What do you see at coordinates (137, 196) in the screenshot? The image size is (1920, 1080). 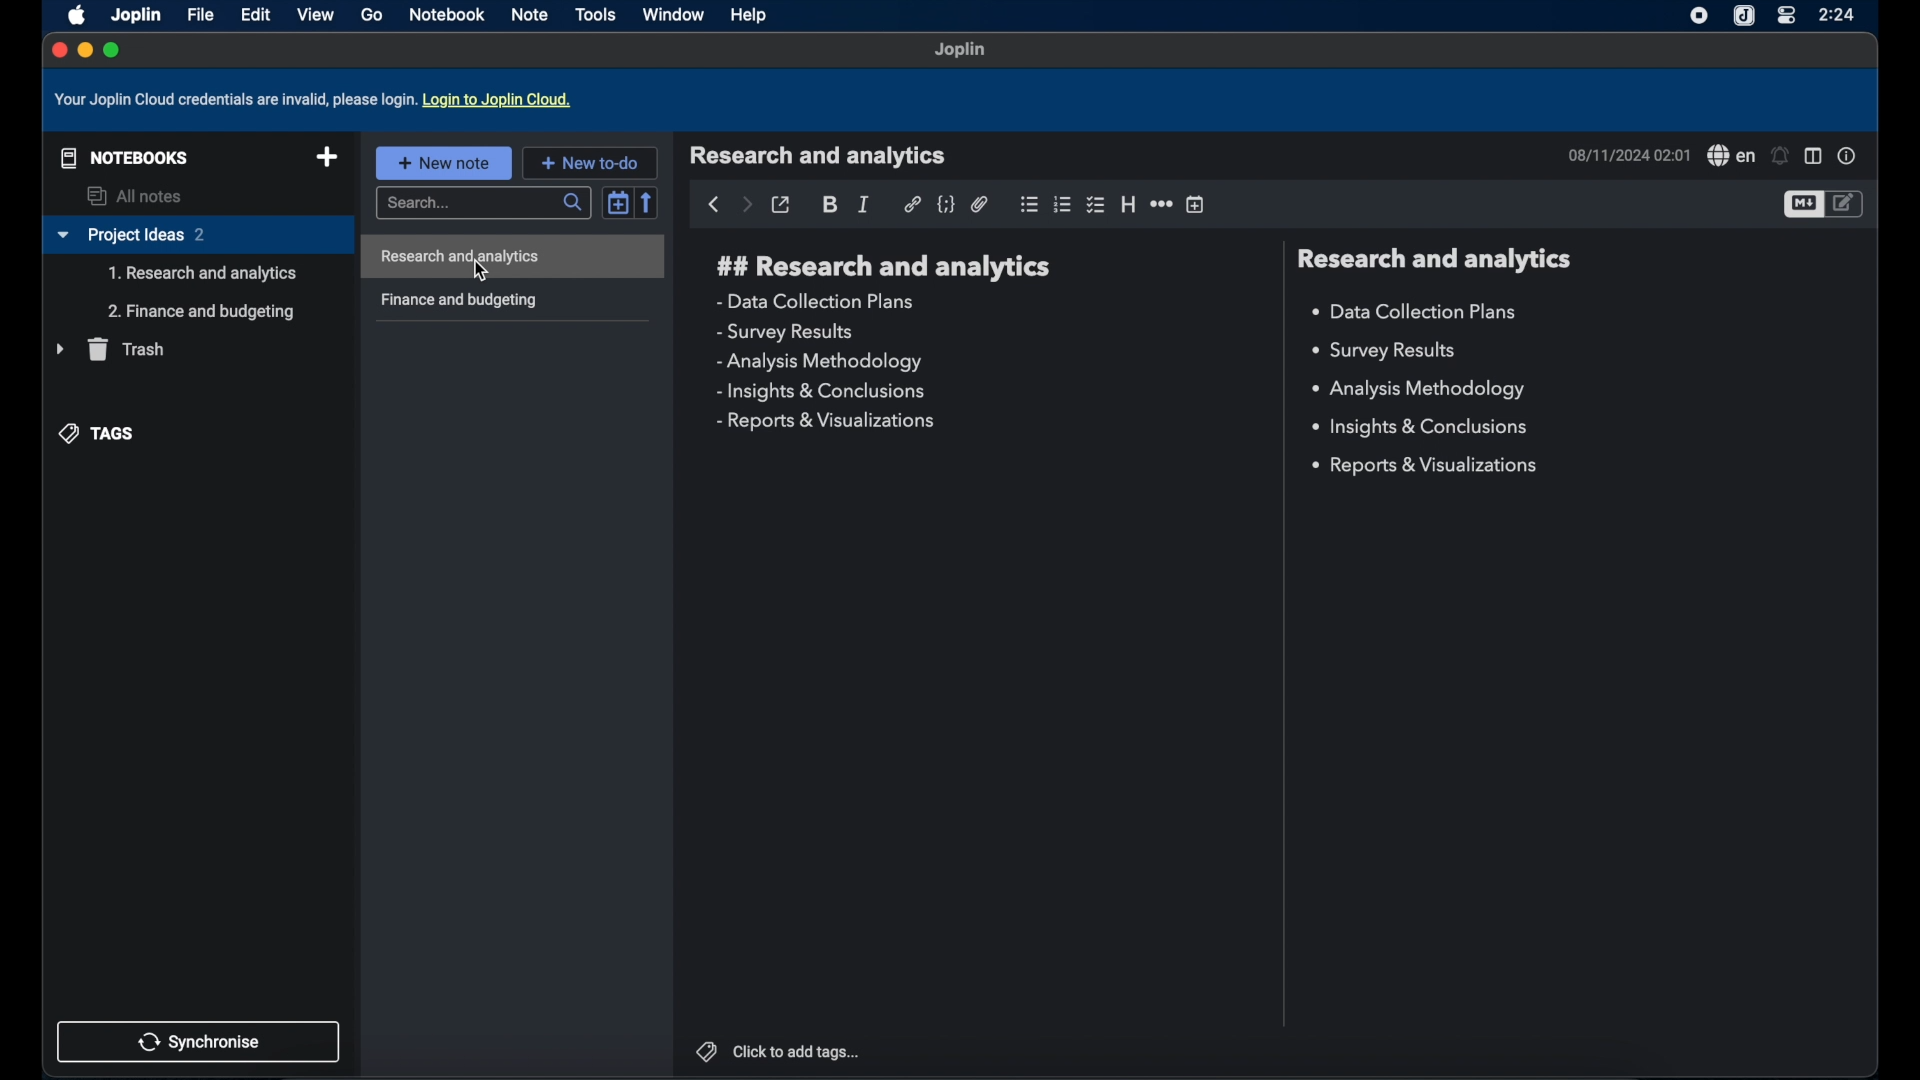 I see `all notes` at bounding box center [137, 196].